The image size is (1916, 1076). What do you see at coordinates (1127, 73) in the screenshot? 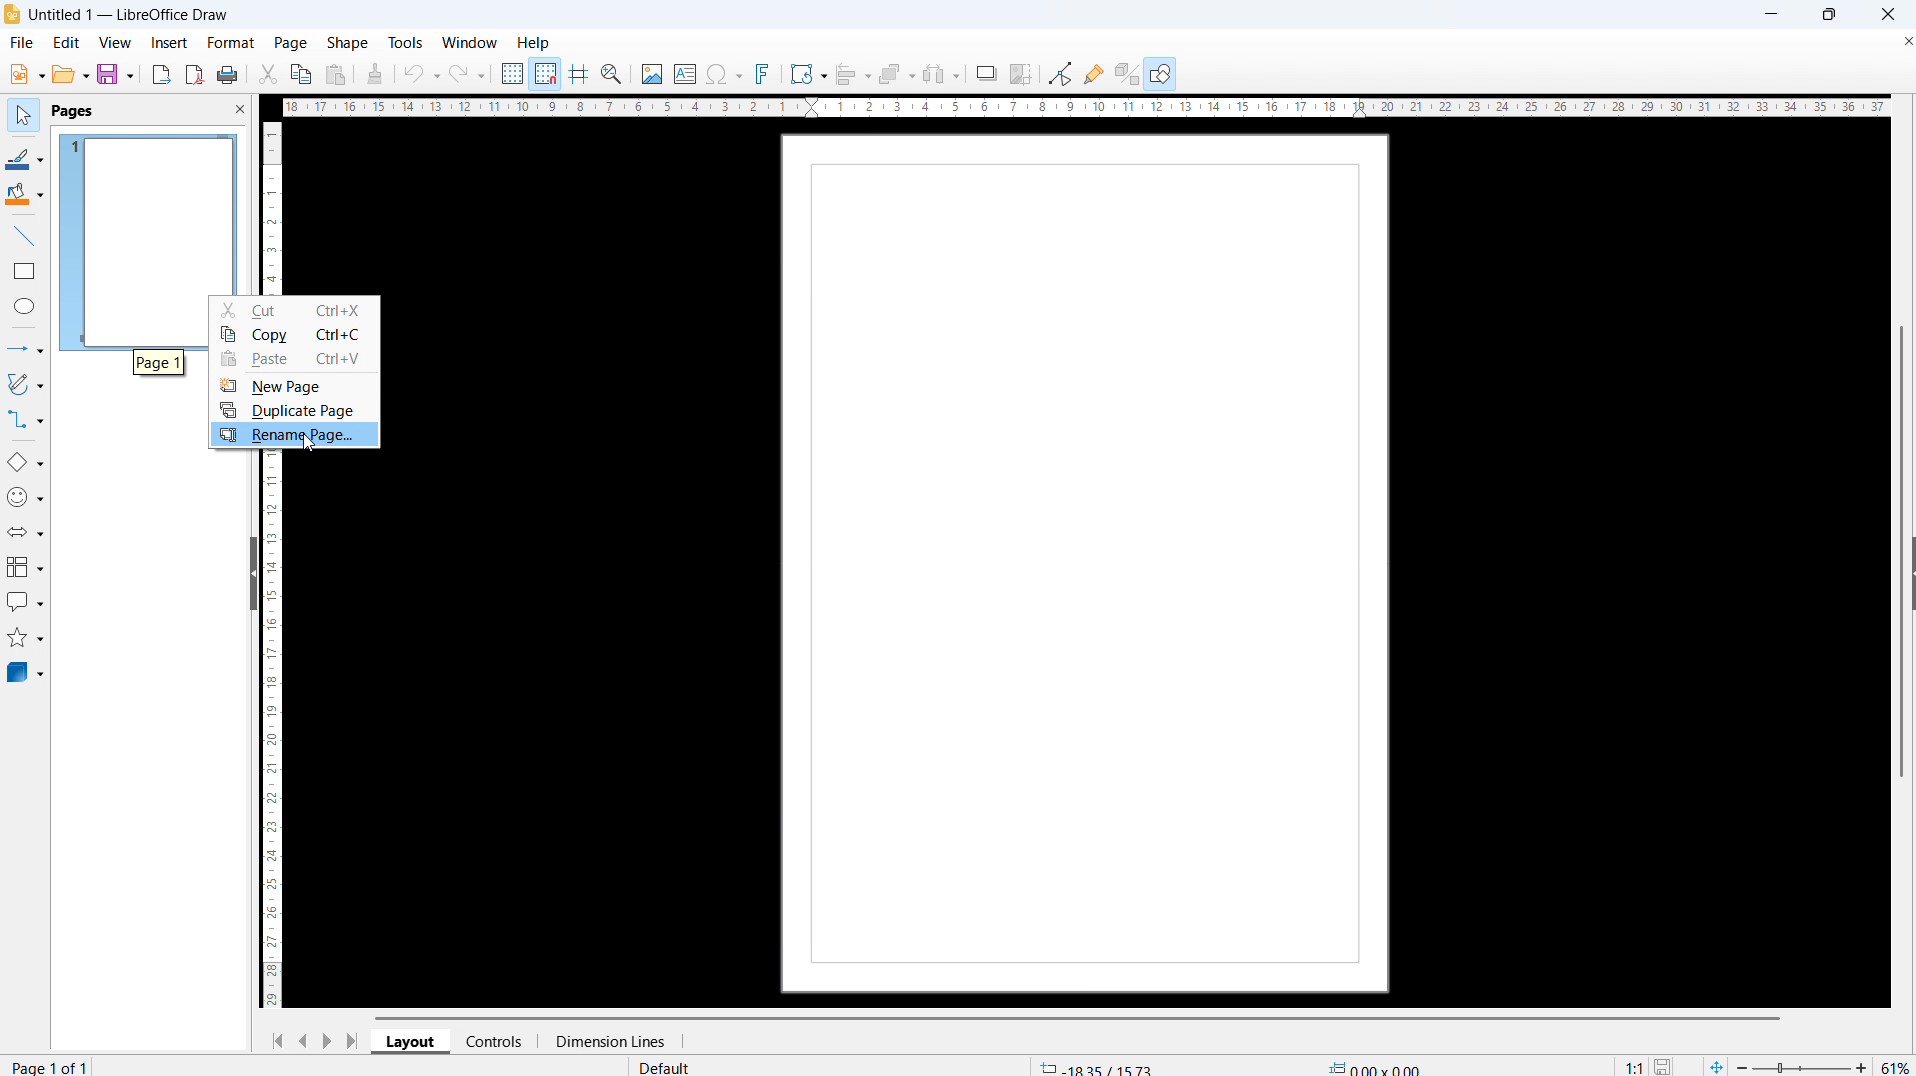
I see `toggle extrusion` at bounding box center [1127, 73].